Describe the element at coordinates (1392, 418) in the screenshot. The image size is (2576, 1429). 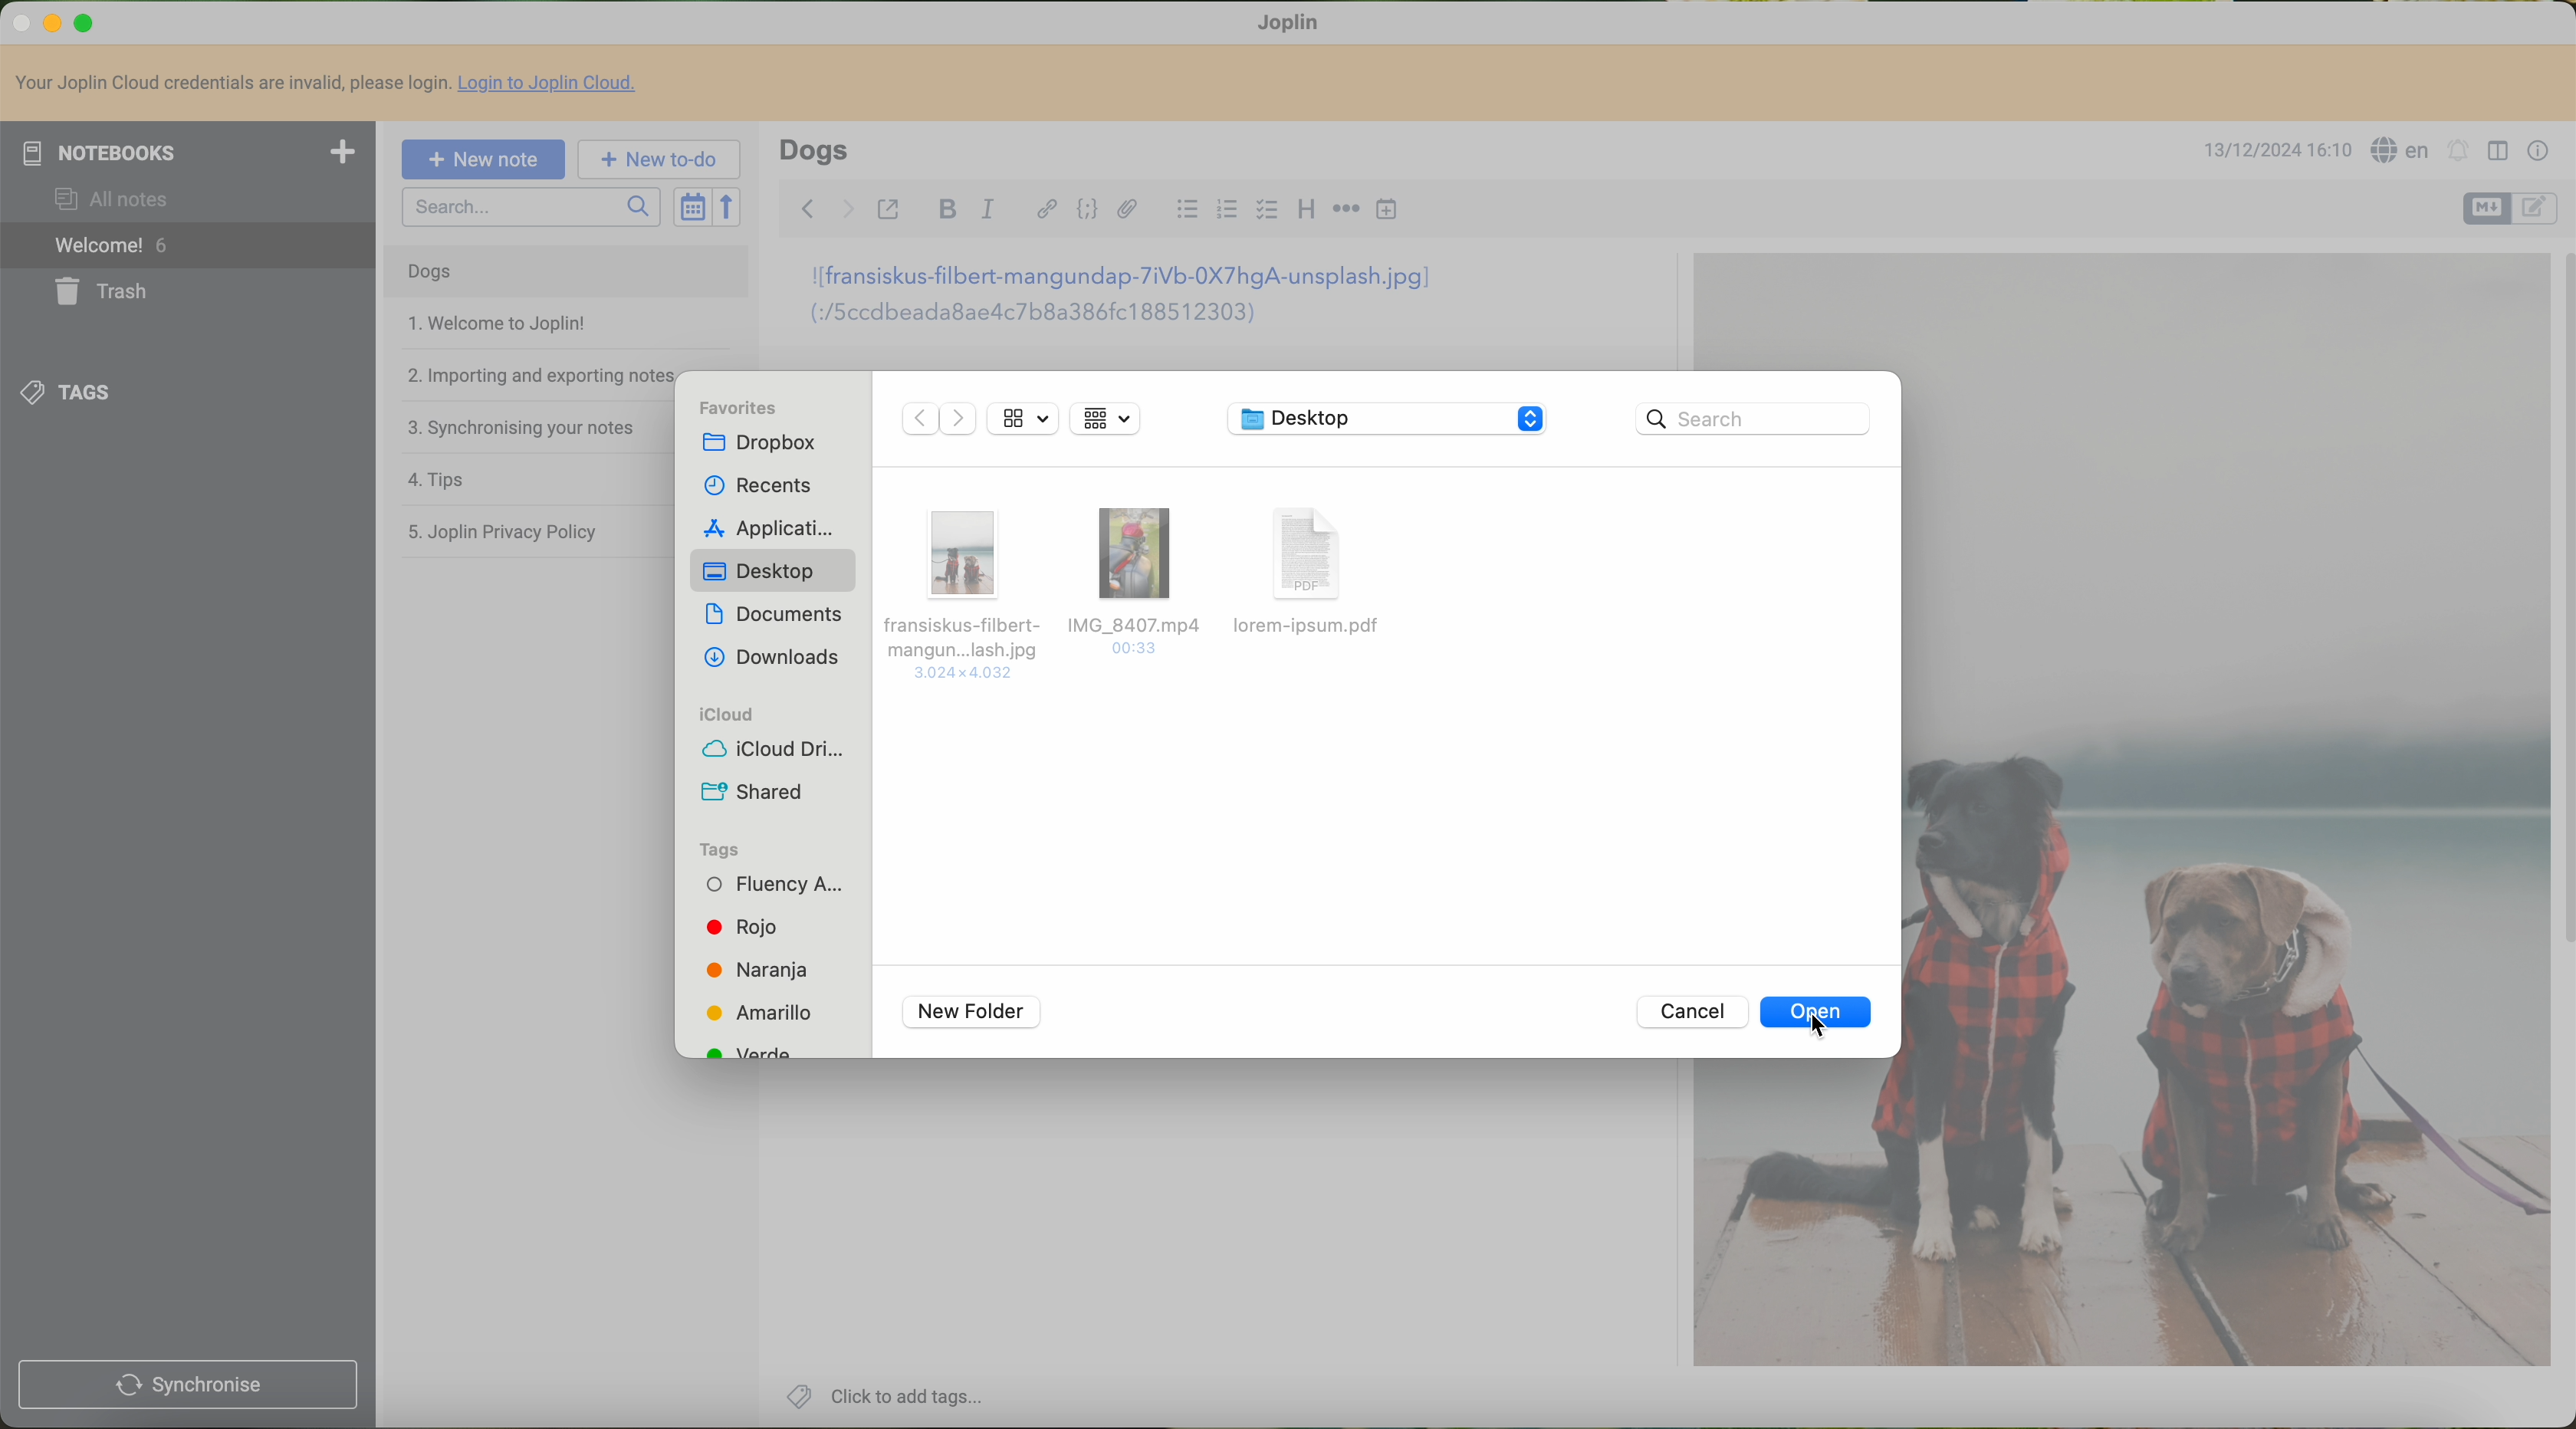
I see `location` at that location.